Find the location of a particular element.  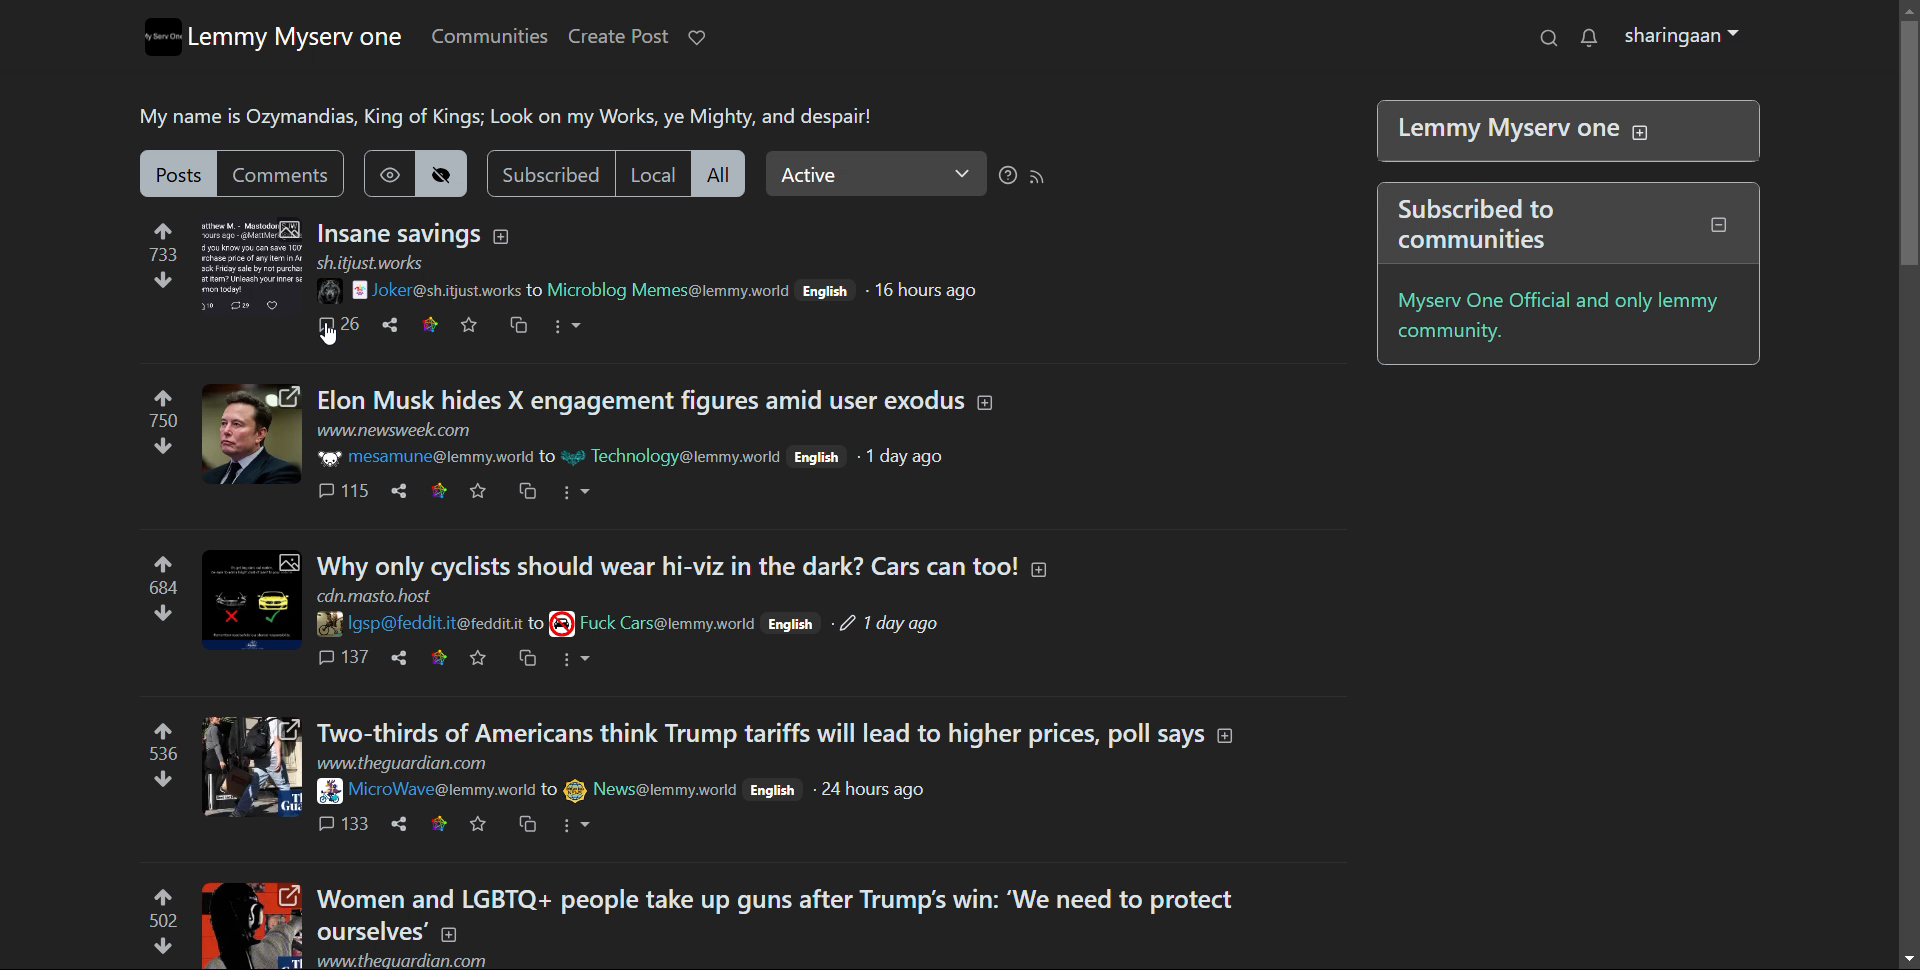

posts is located at coordinates (178, 173).